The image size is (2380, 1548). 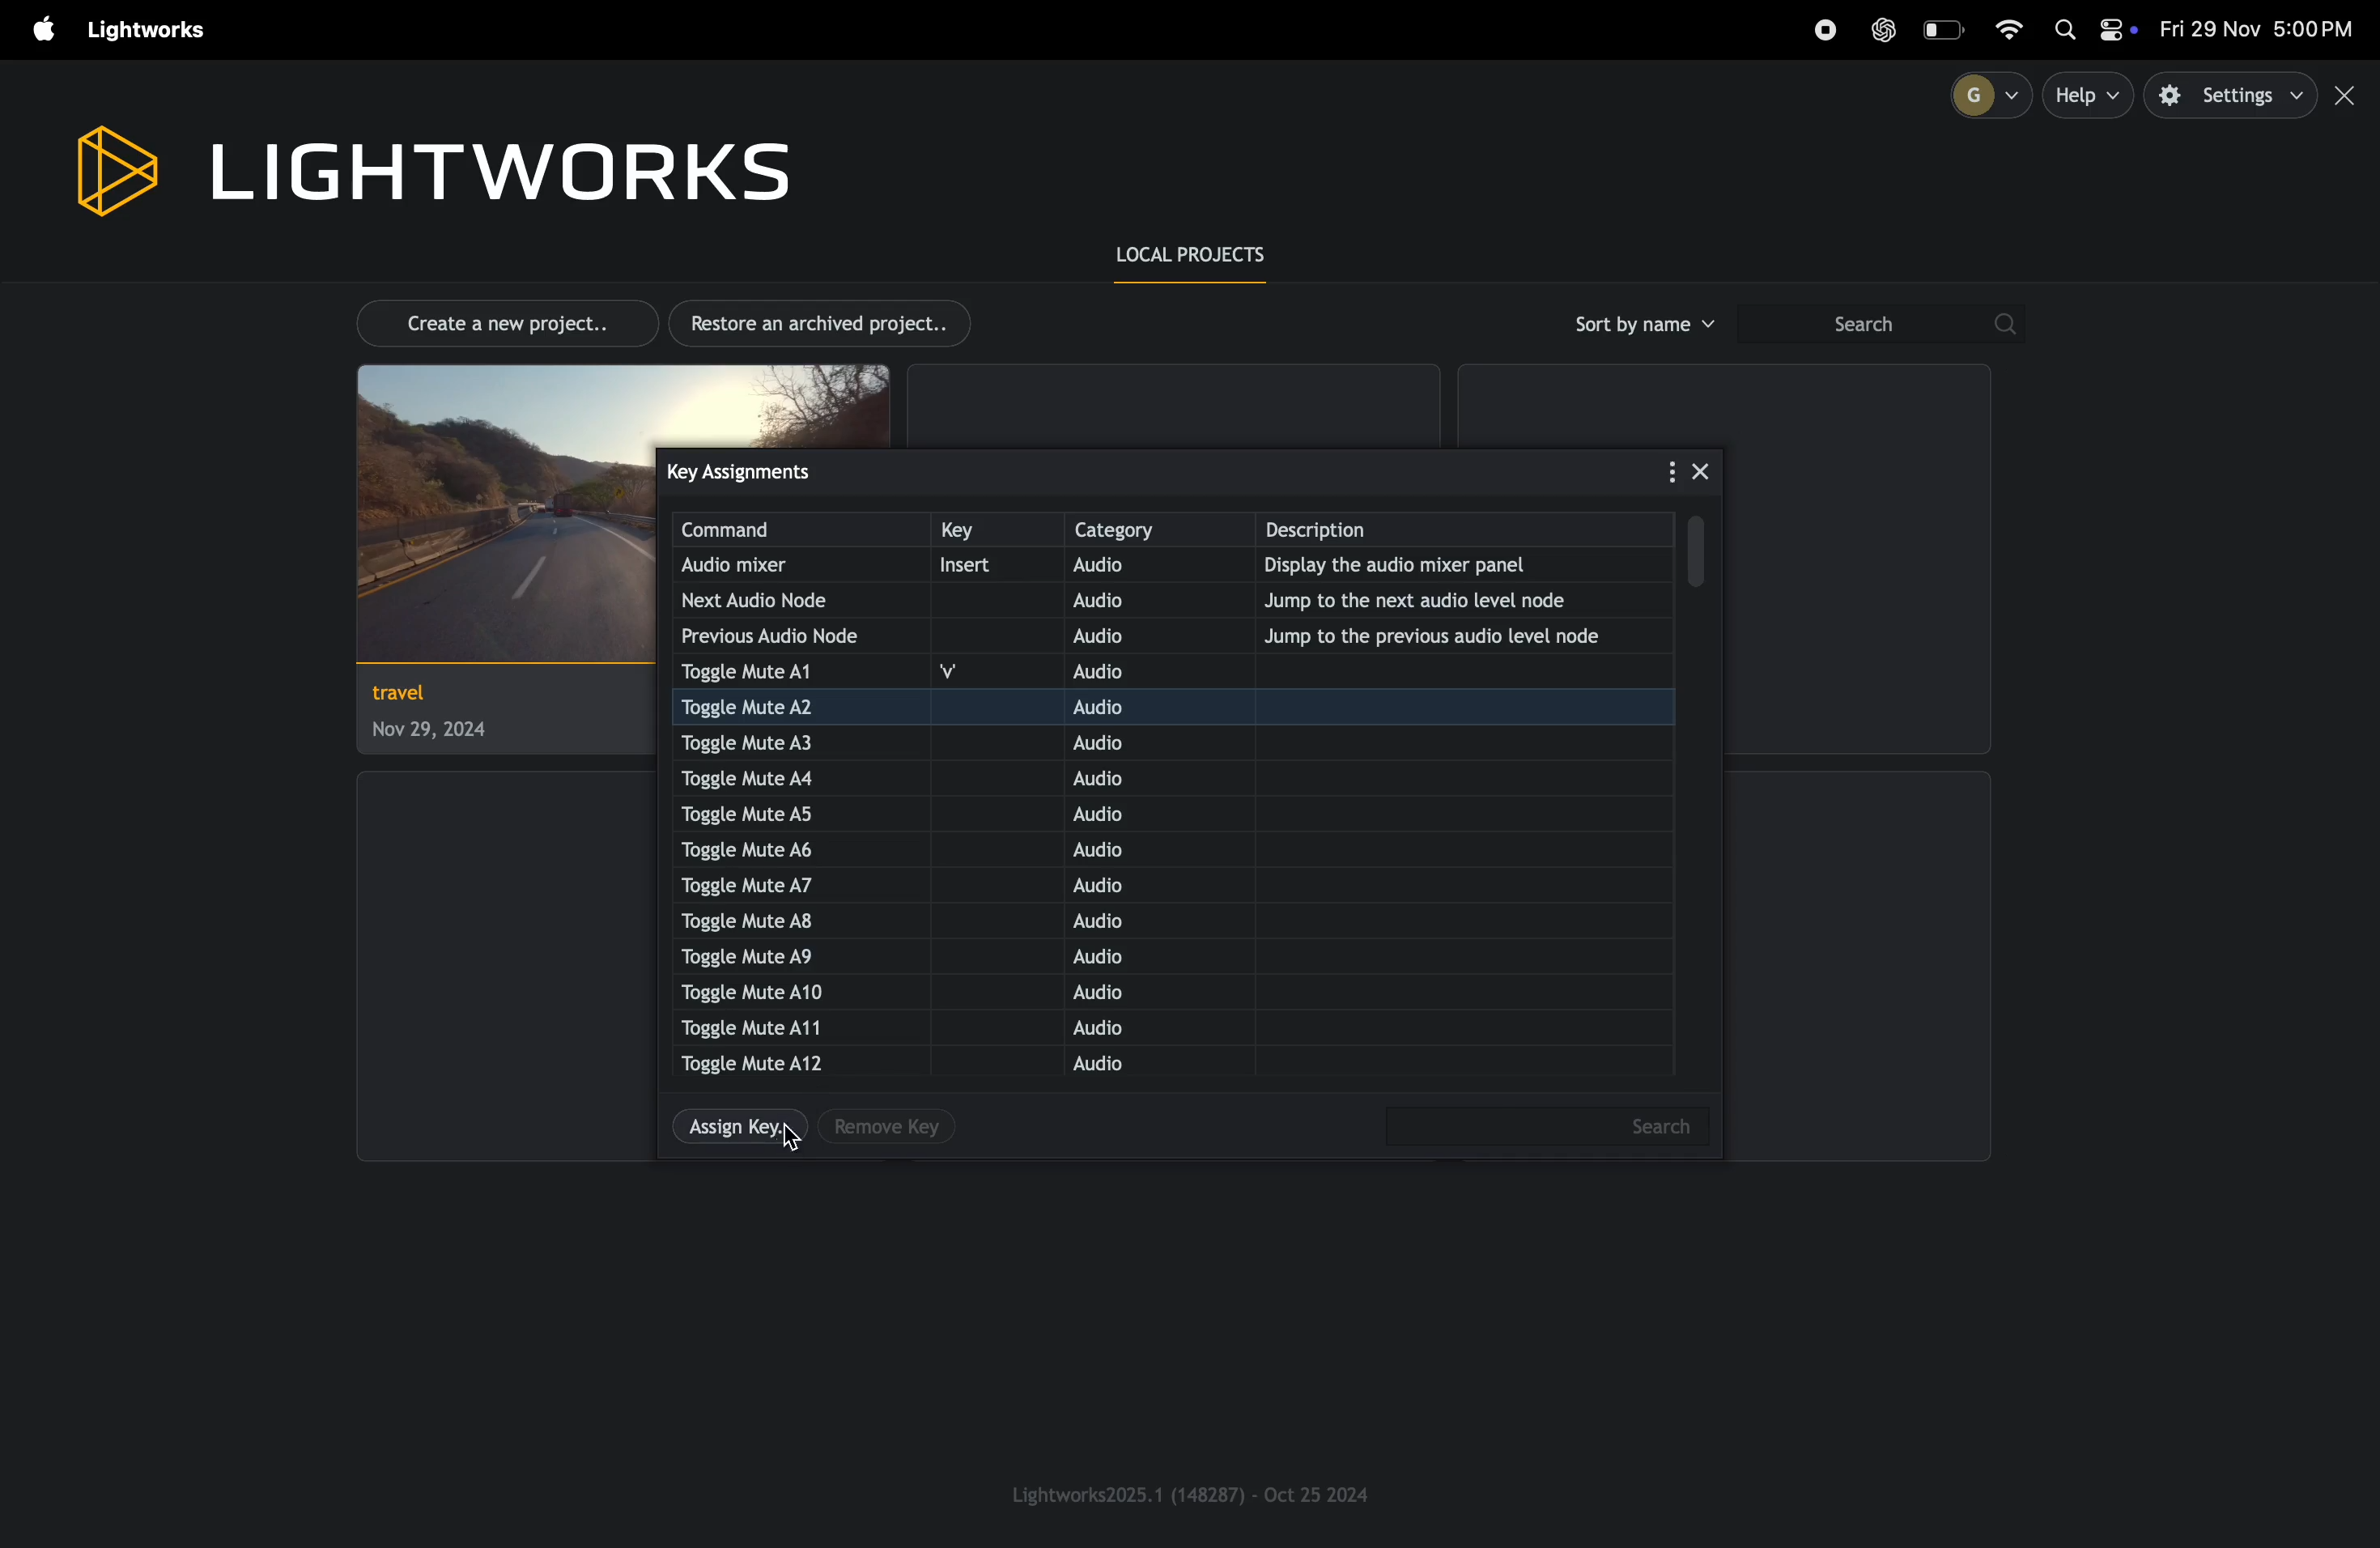 I want to click on options, so click(x=1659, y=472).